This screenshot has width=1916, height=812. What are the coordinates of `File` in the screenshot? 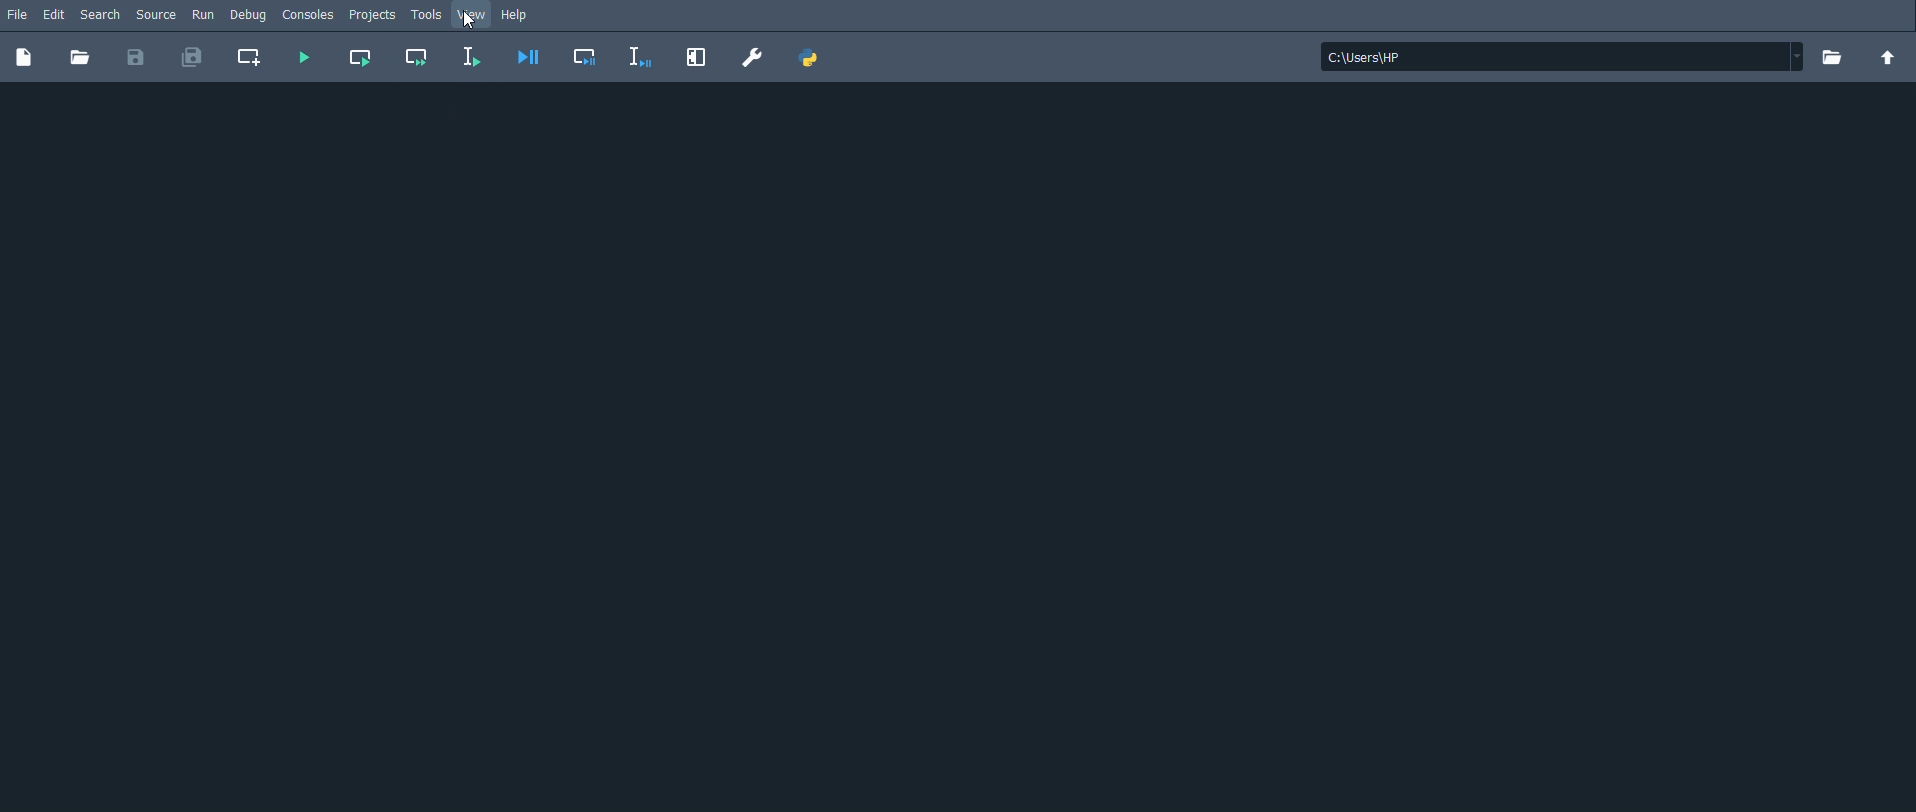 It's located at (17, 14).